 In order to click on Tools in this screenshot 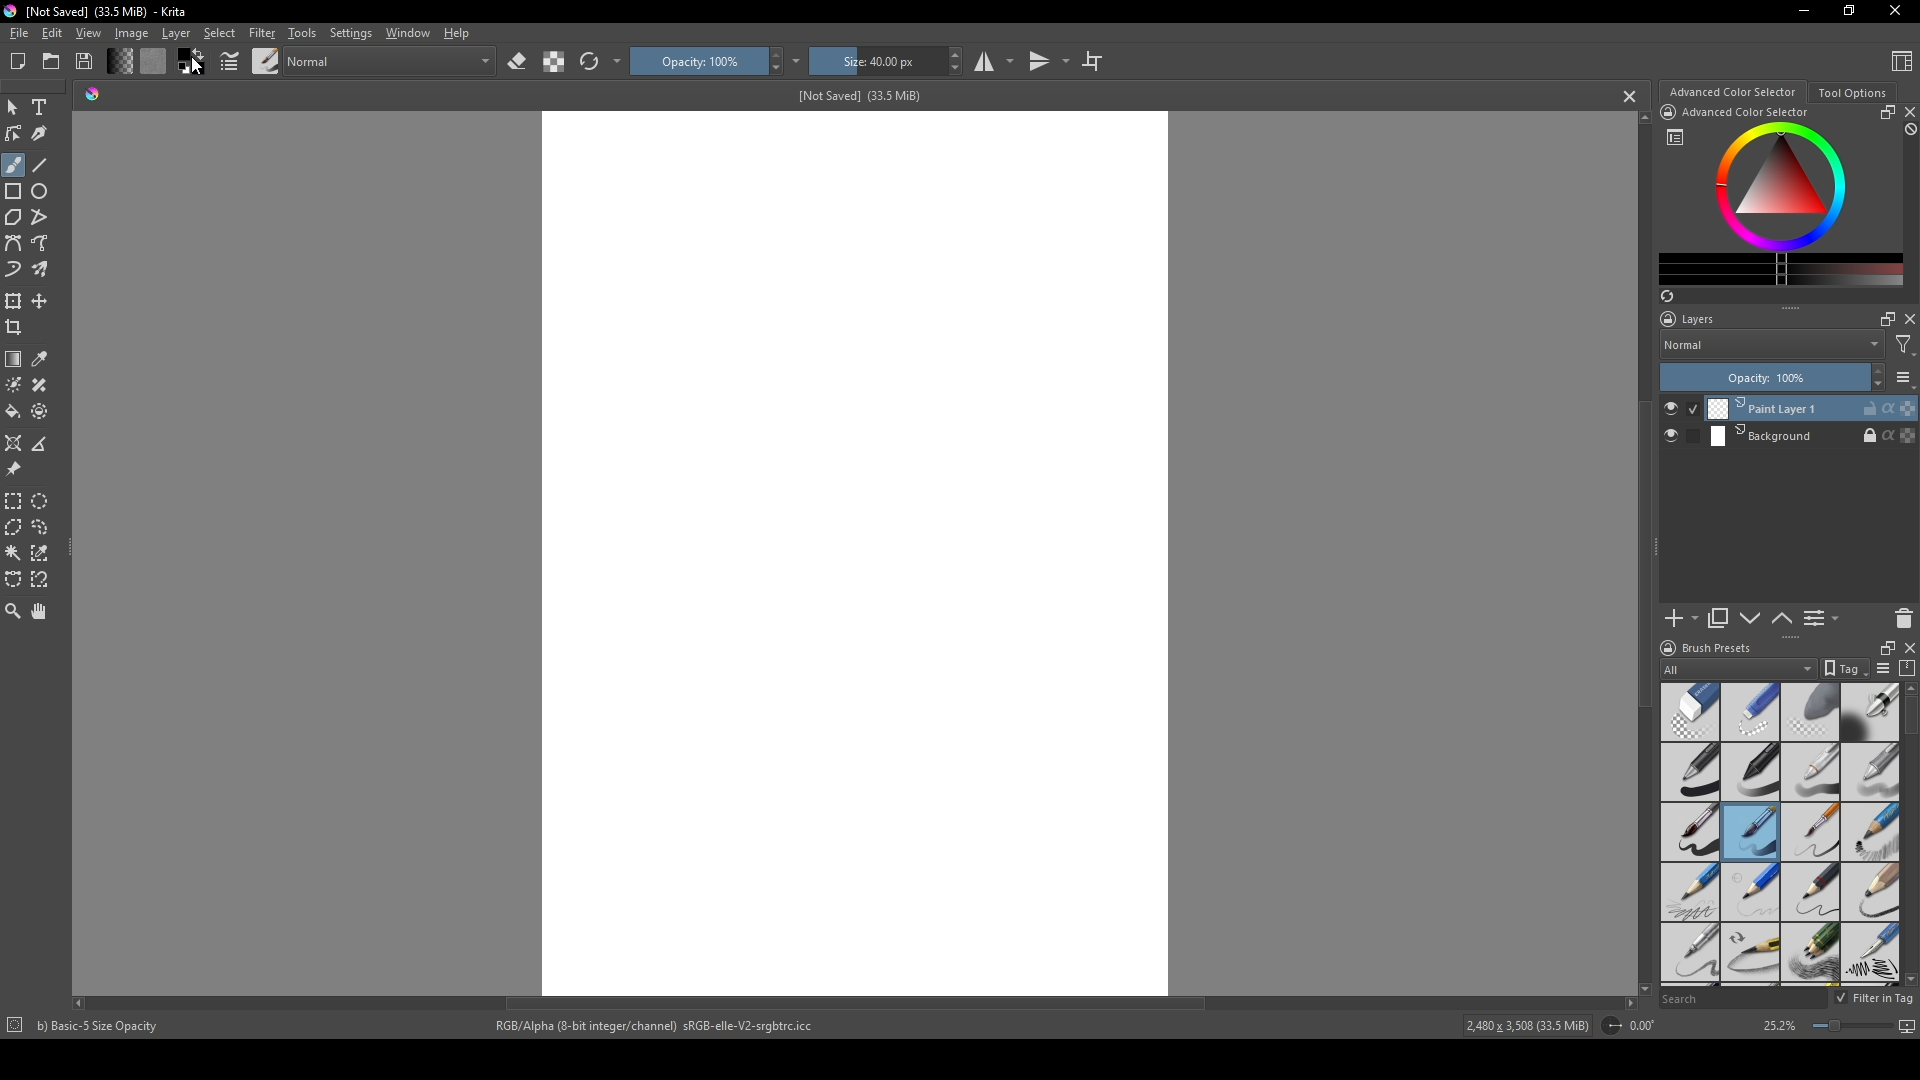, I will do `click(302, 32)`.